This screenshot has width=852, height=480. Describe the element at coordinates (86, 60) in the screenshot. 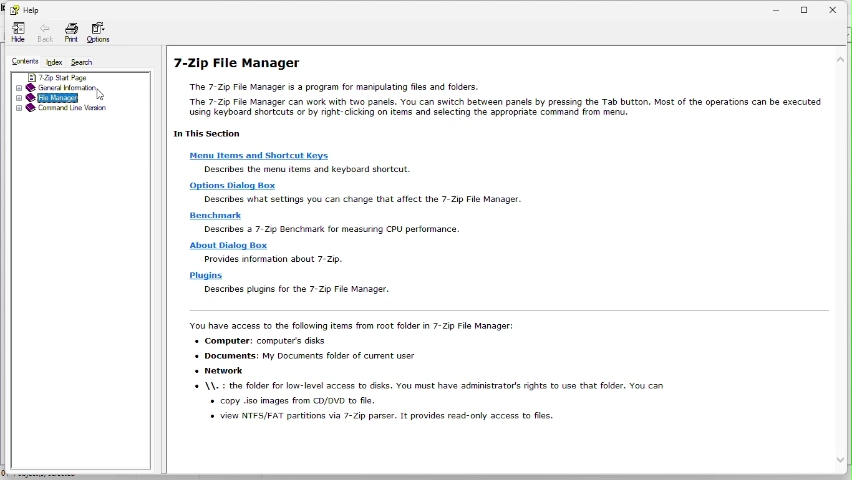

I see `Search ` at that location.